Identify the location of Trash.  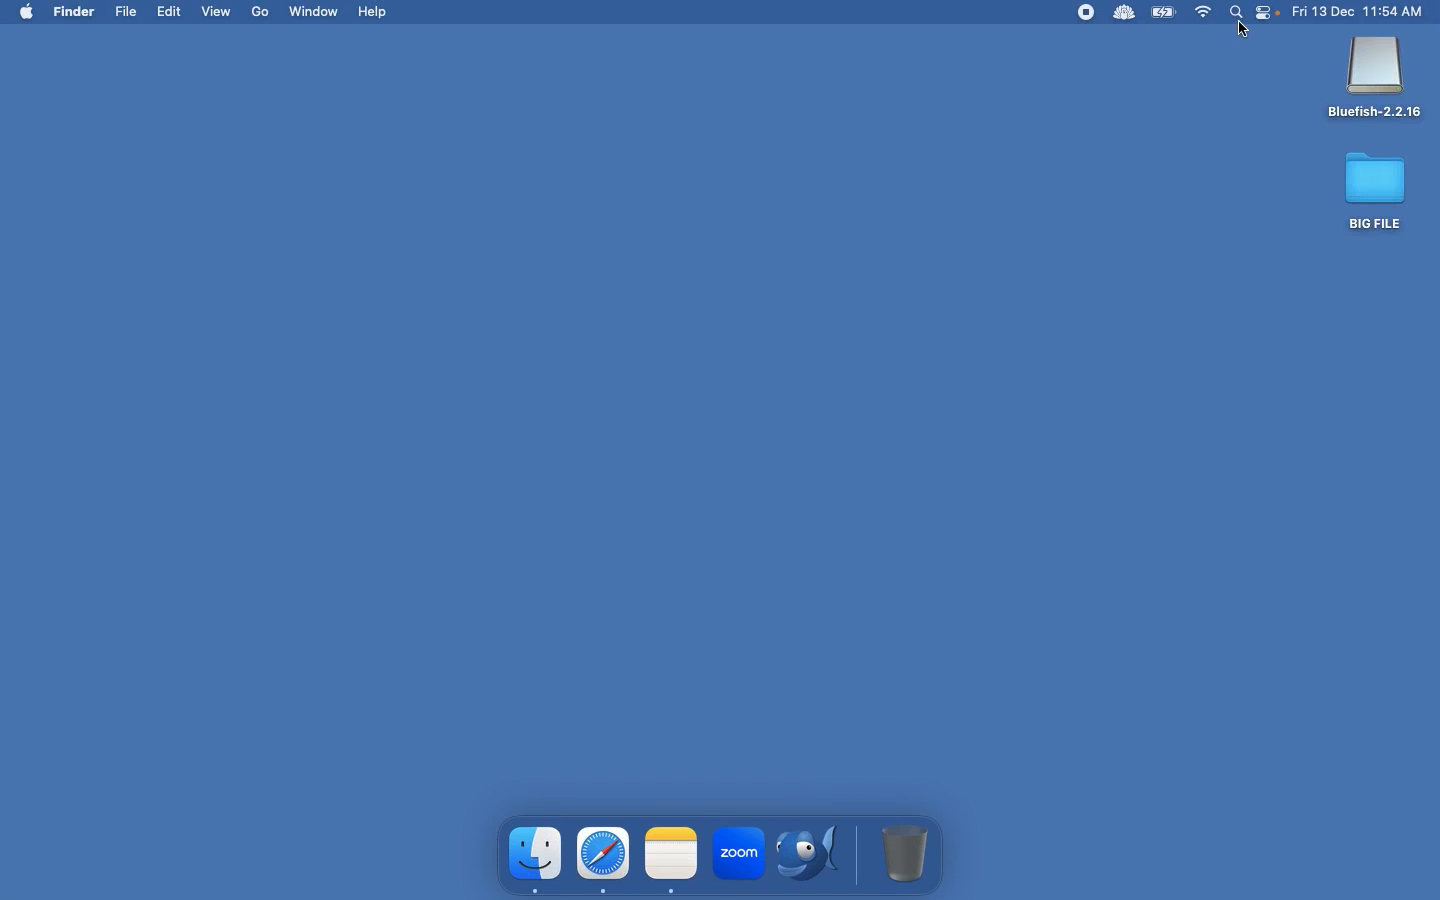
(906, 853).